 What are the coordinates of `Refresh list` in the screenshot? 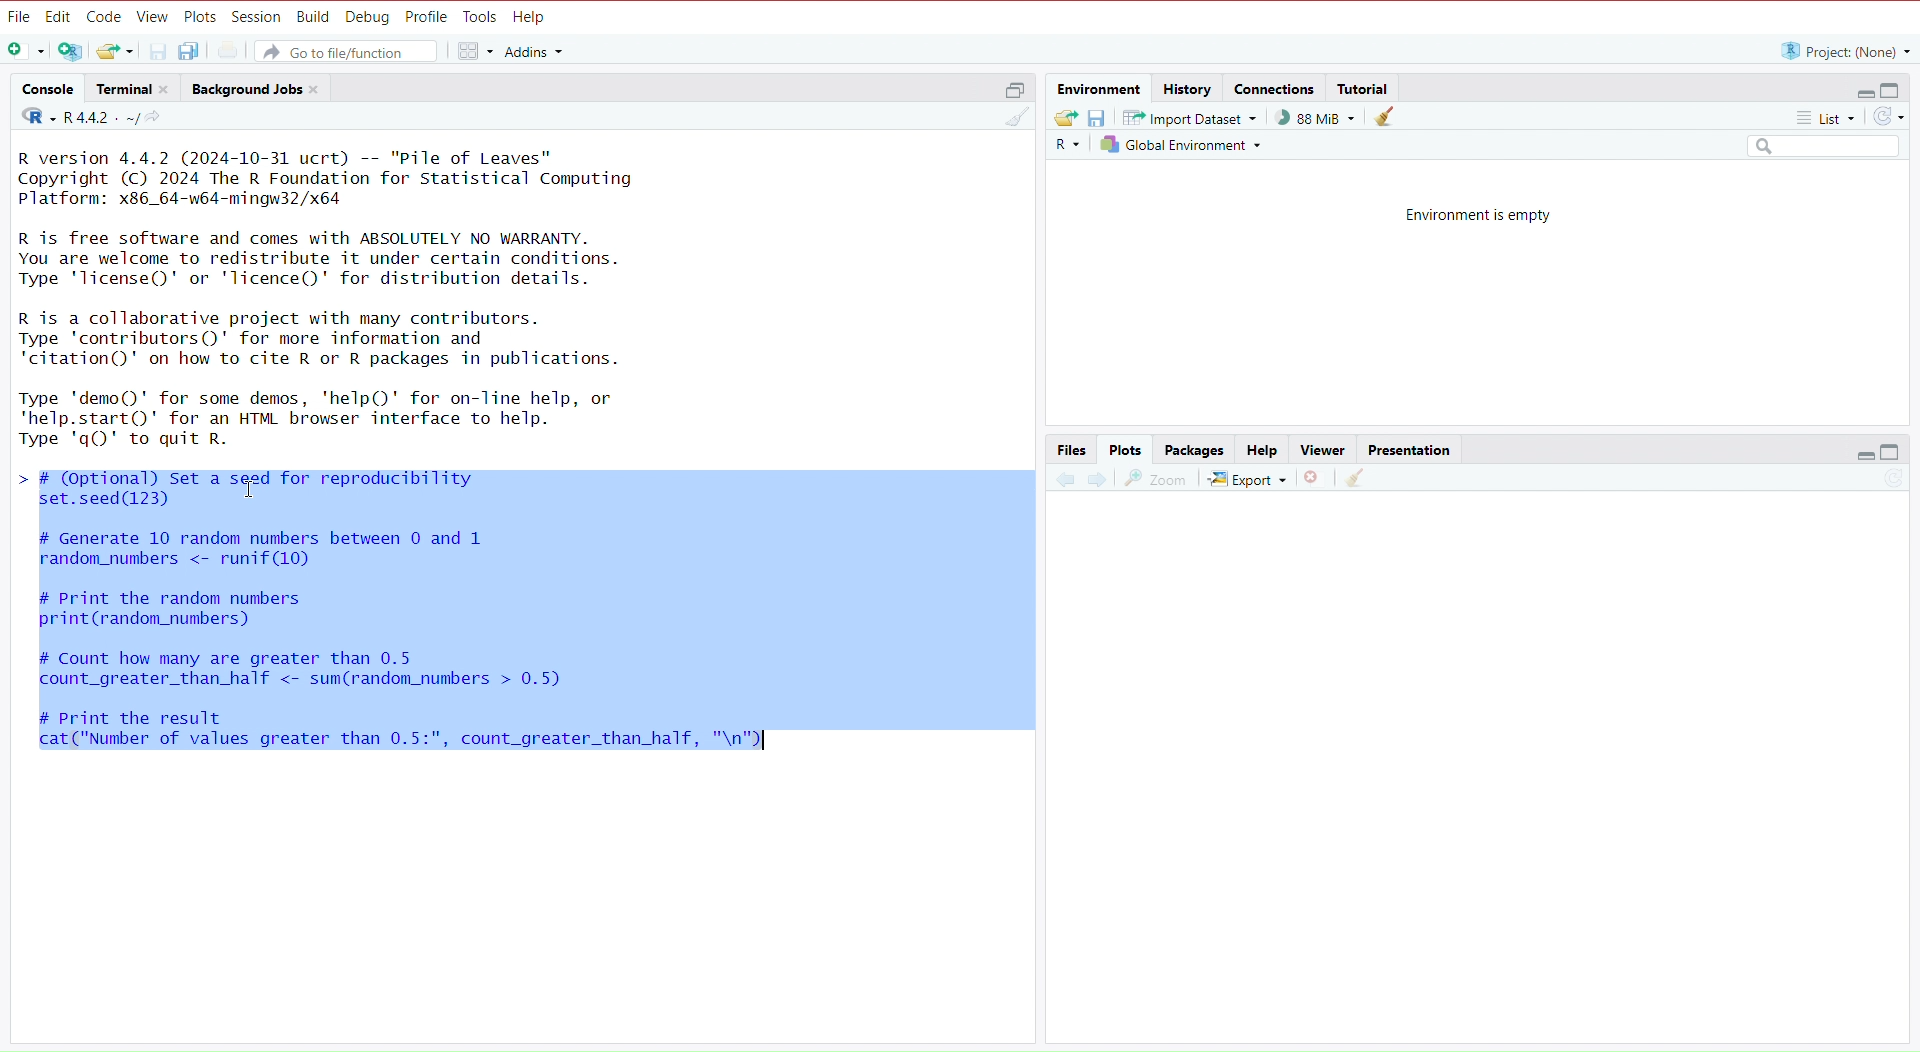 It's located at (1886, 116).